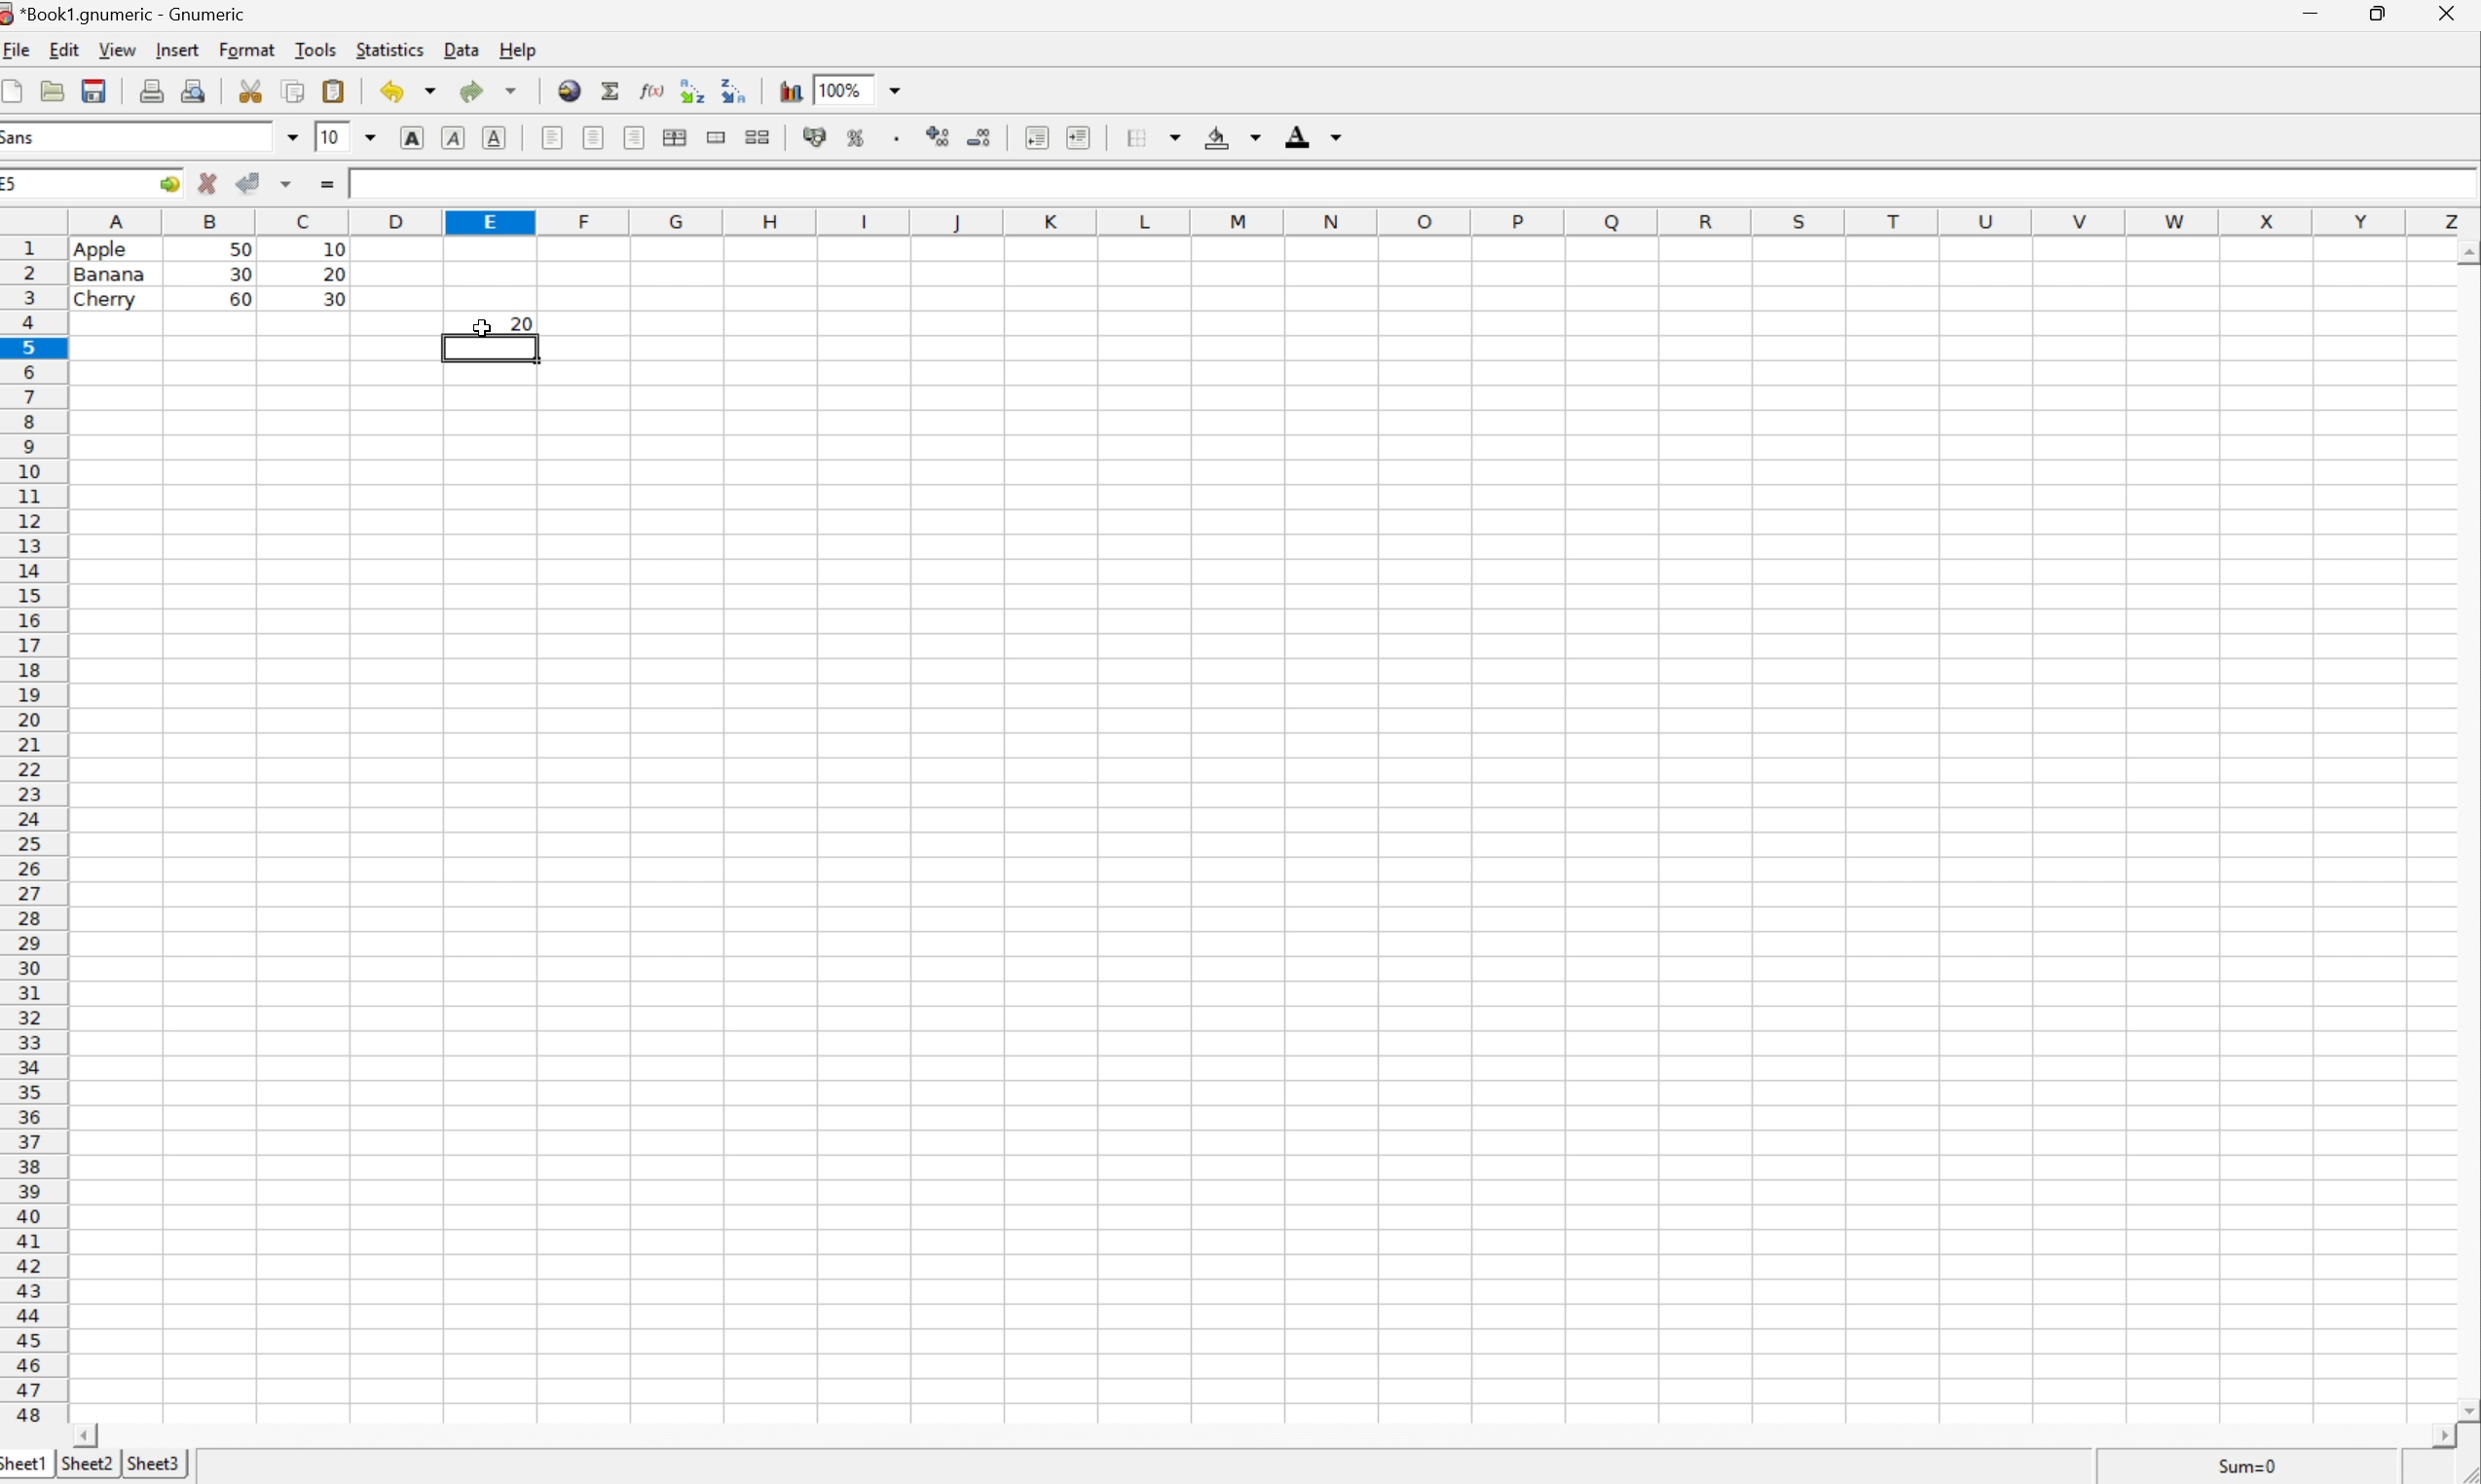 The width and height of the screenshot is (2481, 1484). What do you see at coordinates (653, 89) in the screenshot?
I see `edit function in current cell` at bounding box center [653, 89].